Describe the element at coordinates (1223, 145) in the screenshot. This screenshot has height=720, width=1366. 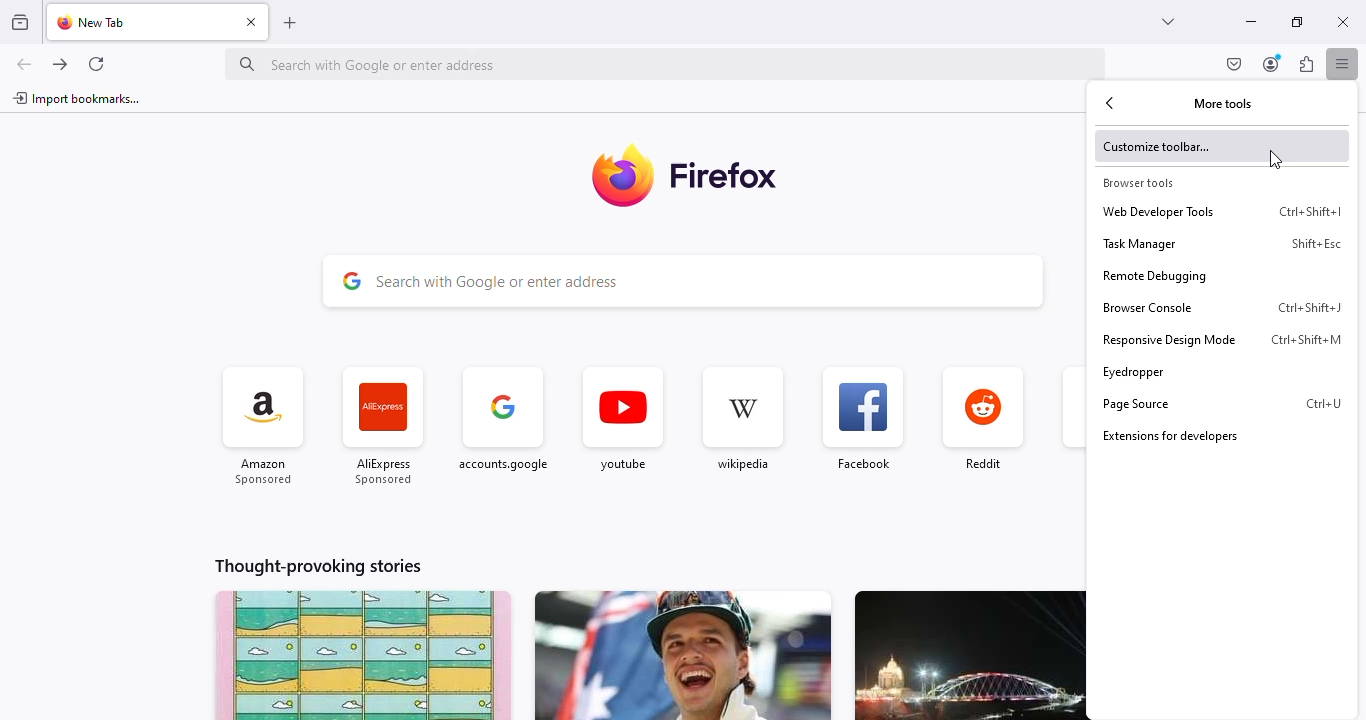
I see `customize toolbar` at that location.